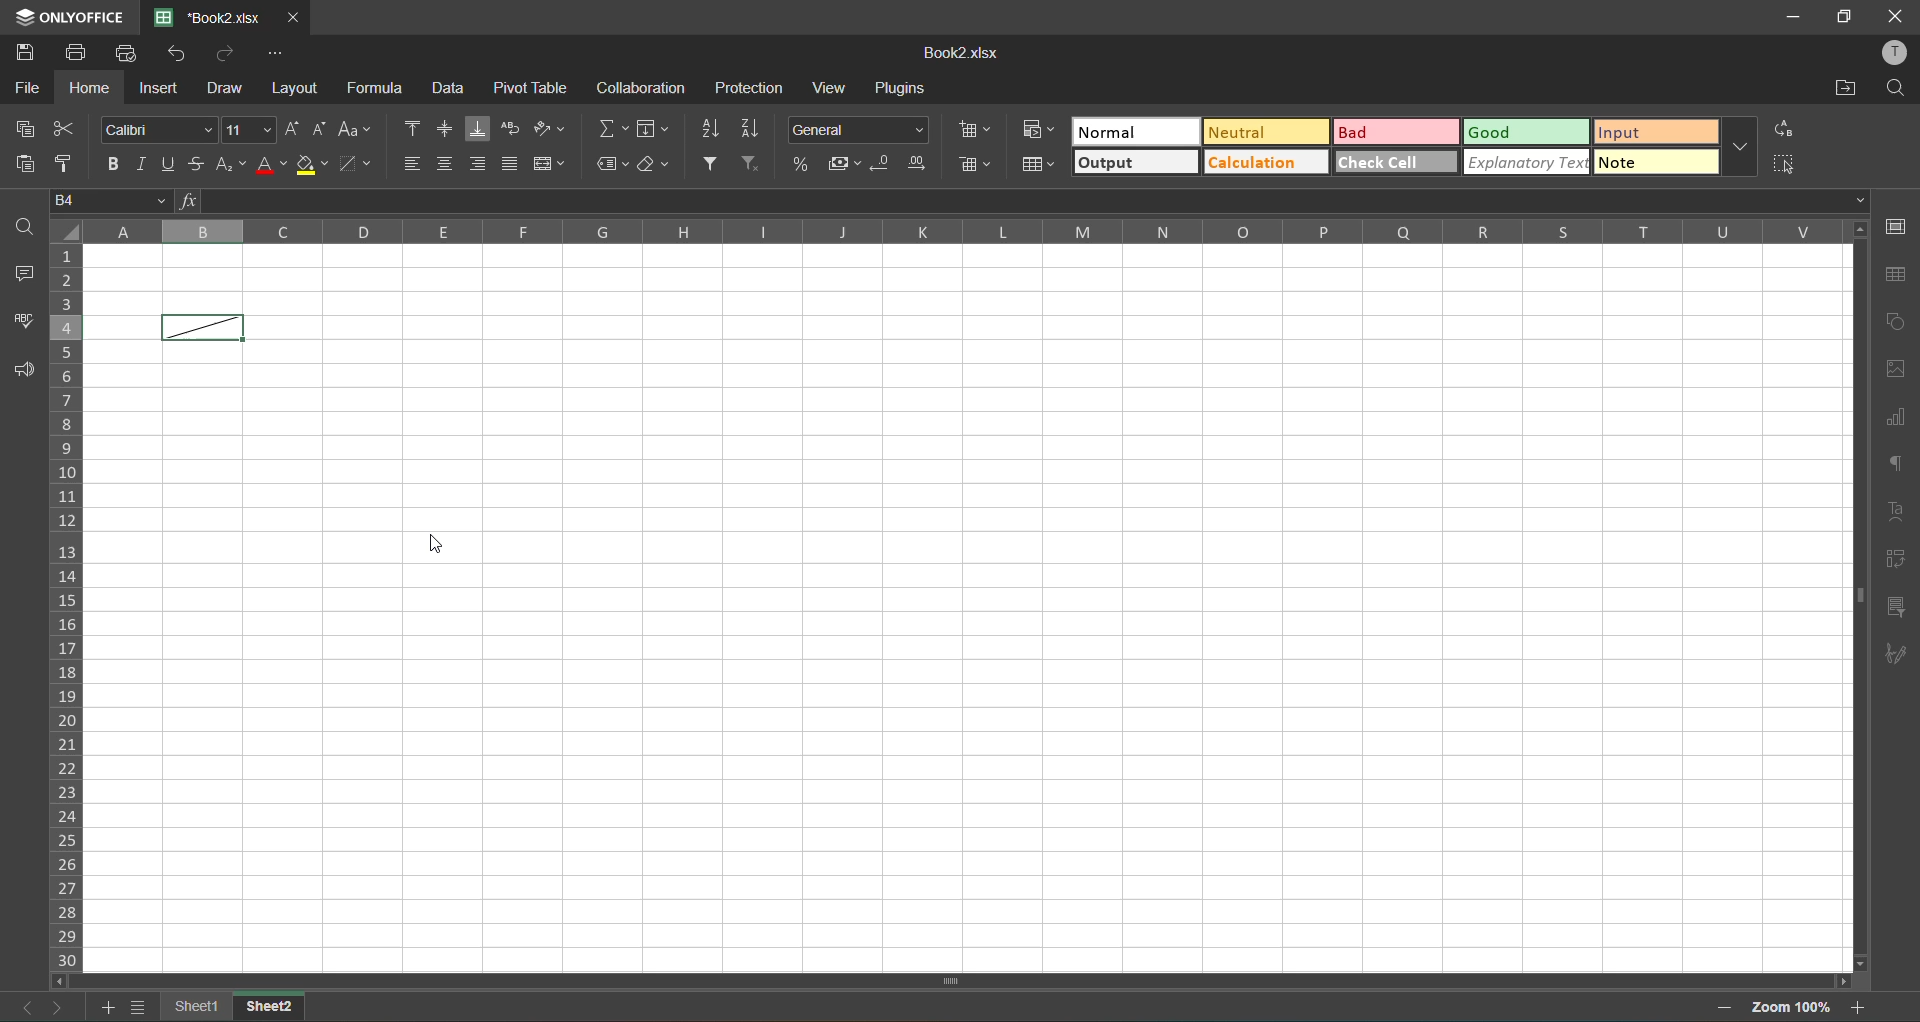 This screenshot has width=1920, height=1022. I want to click on accounting, so click(846, 166).